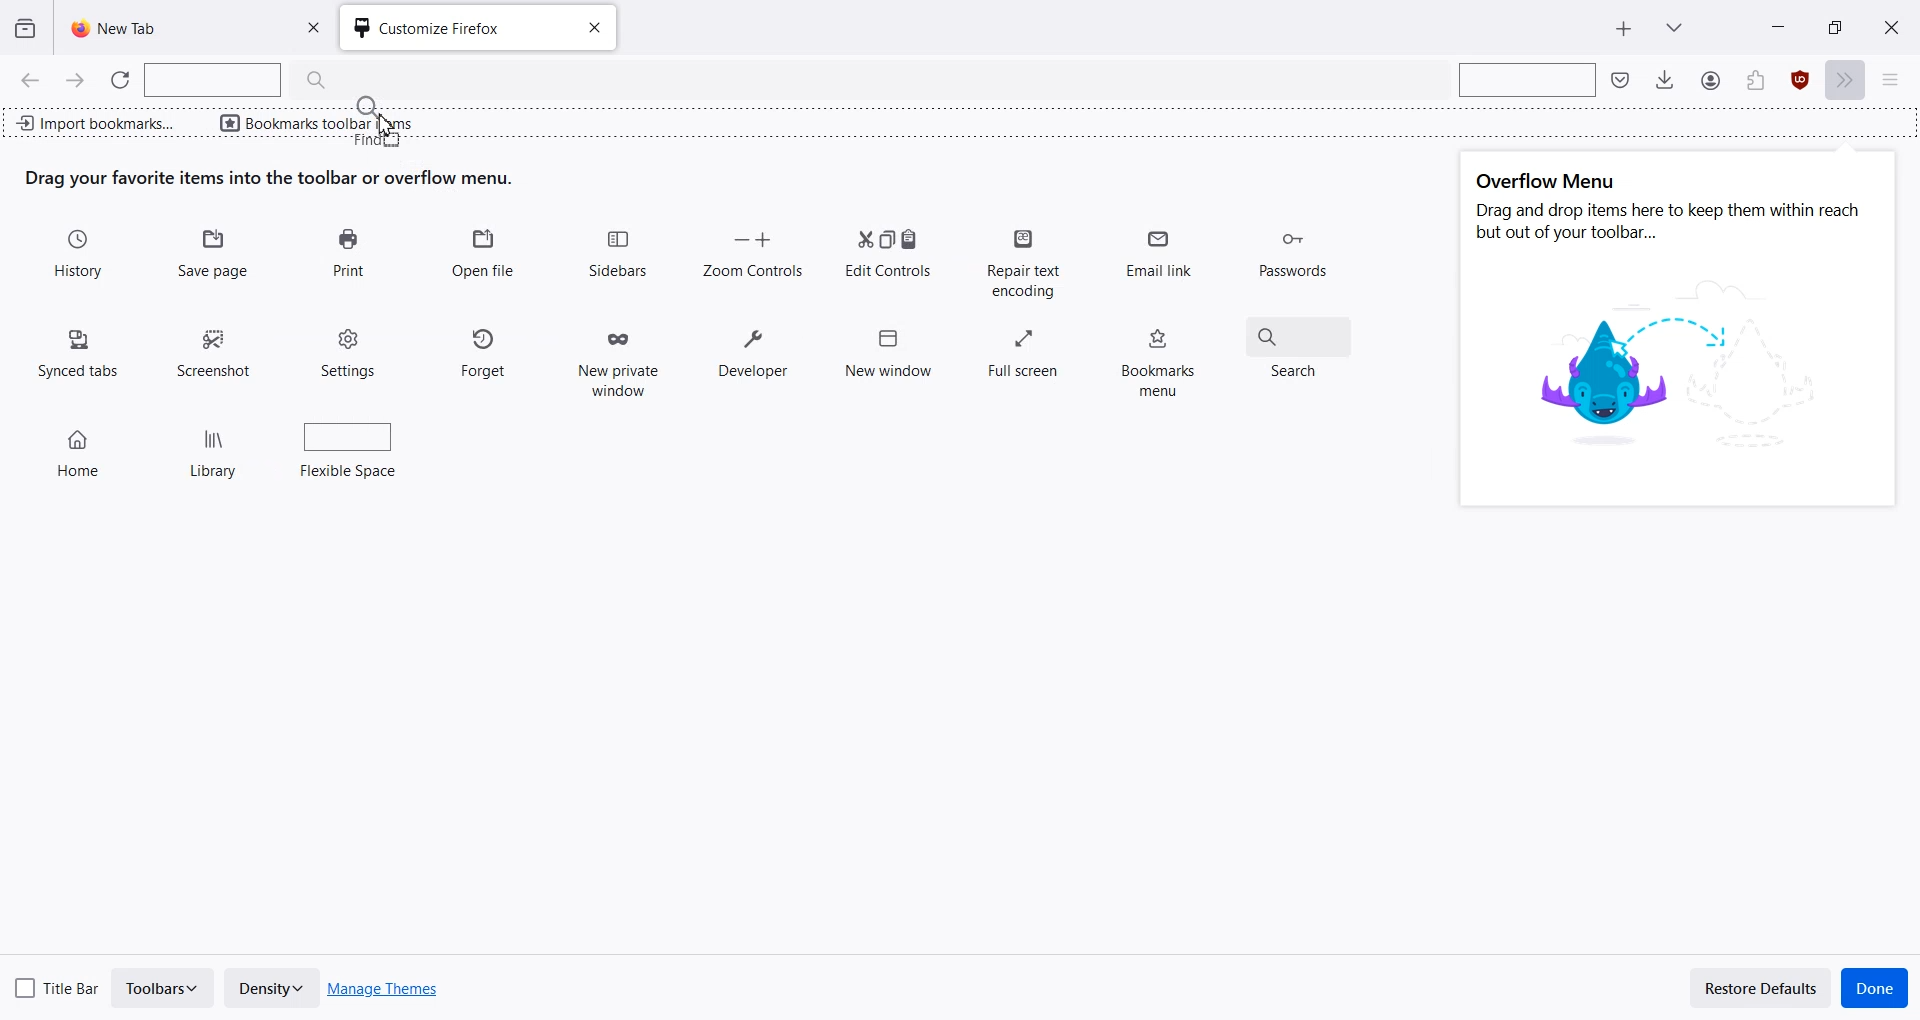 This screenshot has width=1920, height=1020. I want to click on image, so click(1672, 366).